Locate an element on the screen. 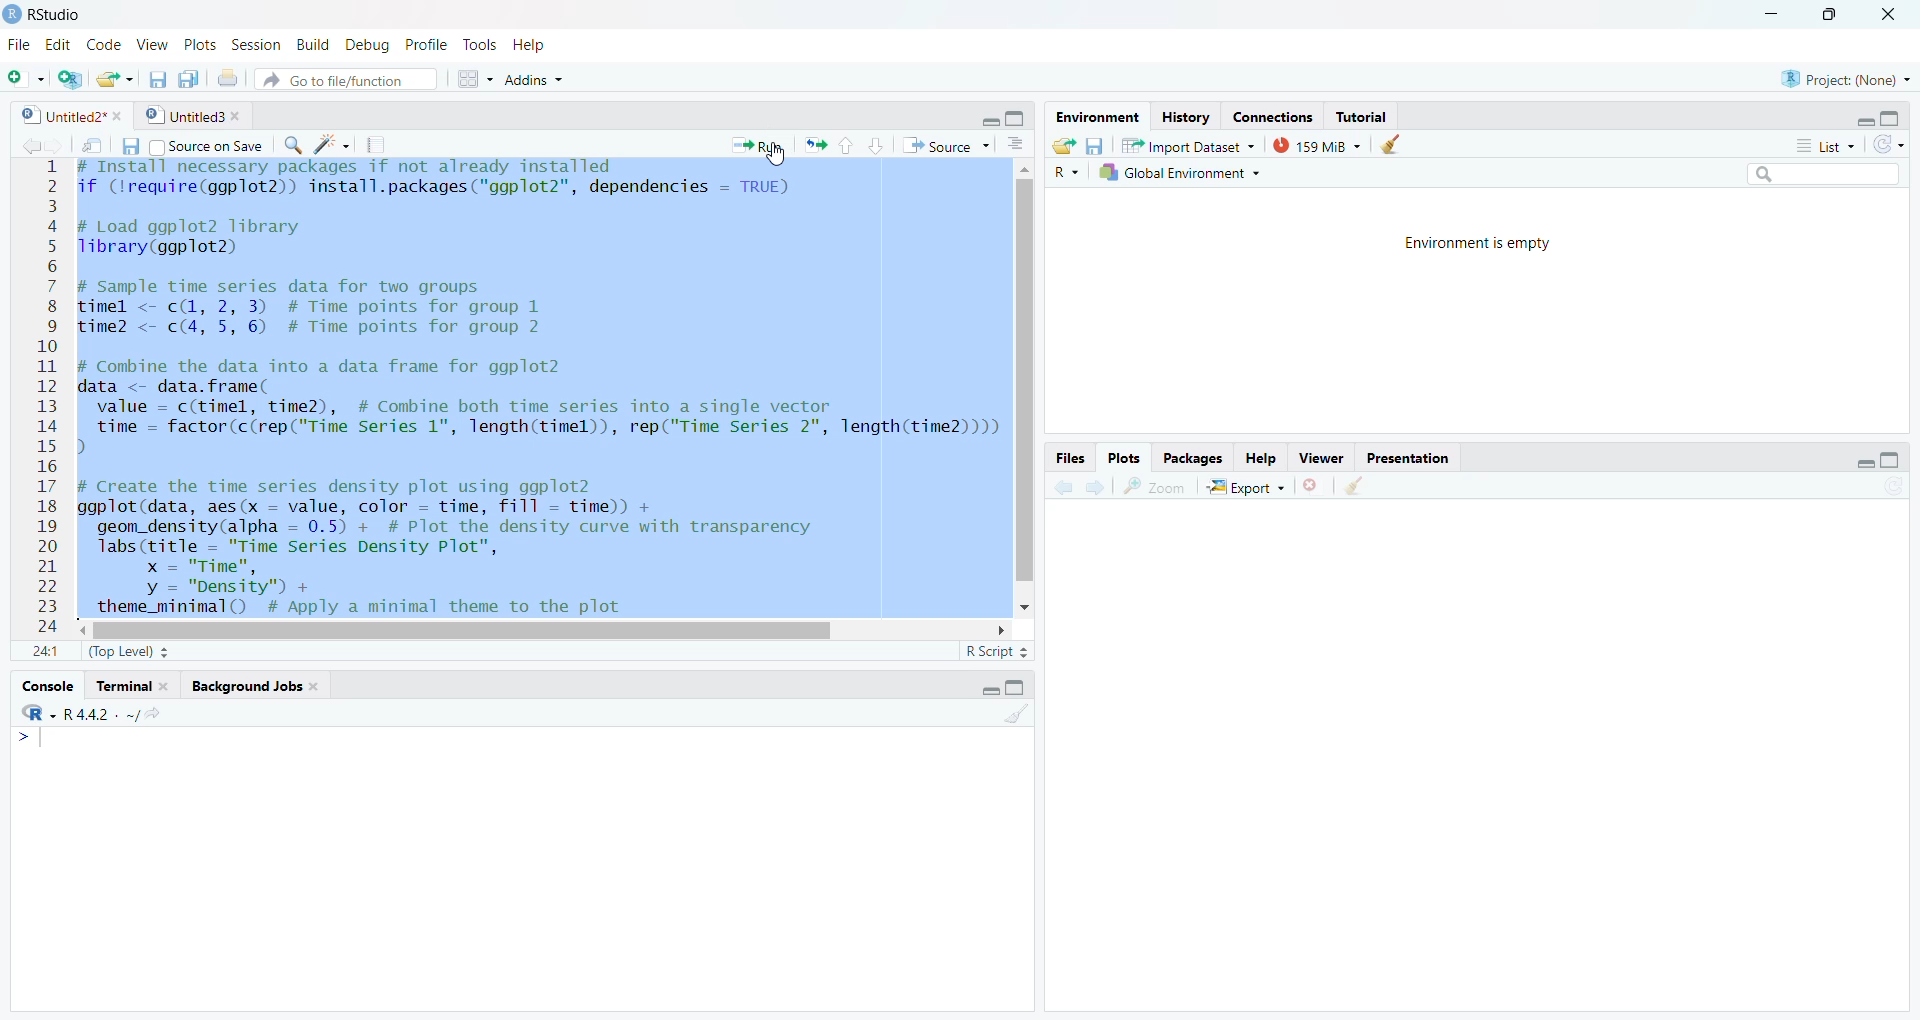 The width and height of the screenshot is (1920, 1020). Help is located at coordinates (532, 44).